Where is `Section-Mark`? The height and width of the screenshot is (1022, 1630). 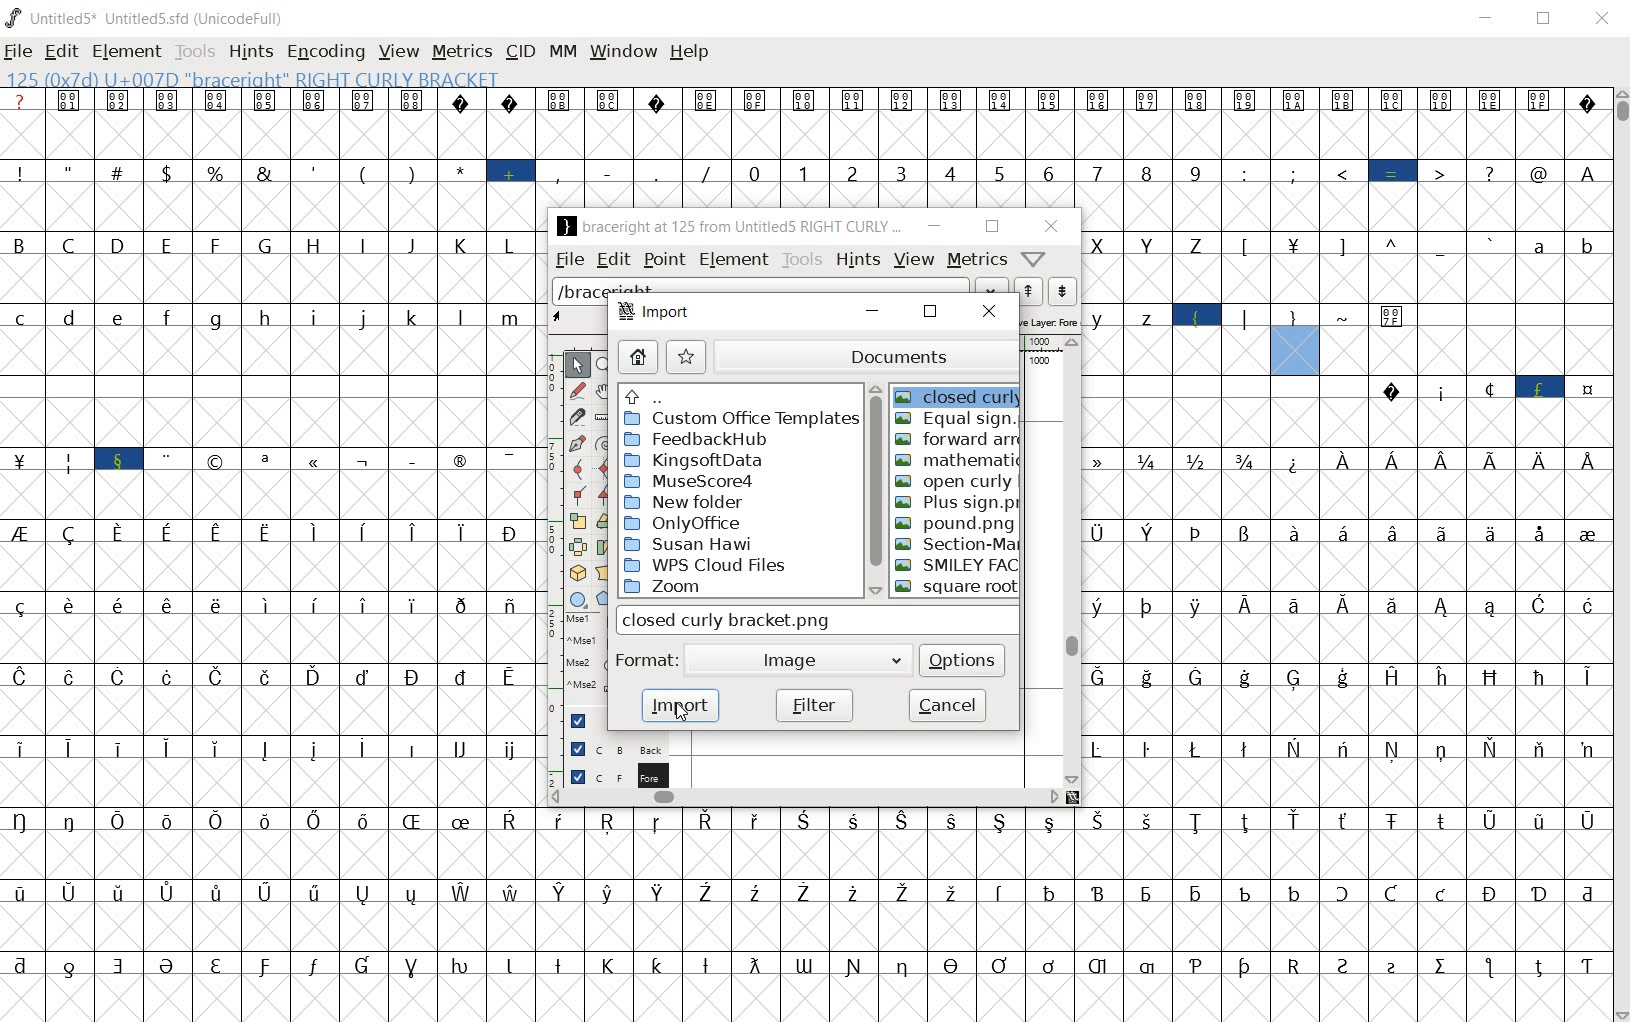
Section-Mark is located at coordinates (957, 545).